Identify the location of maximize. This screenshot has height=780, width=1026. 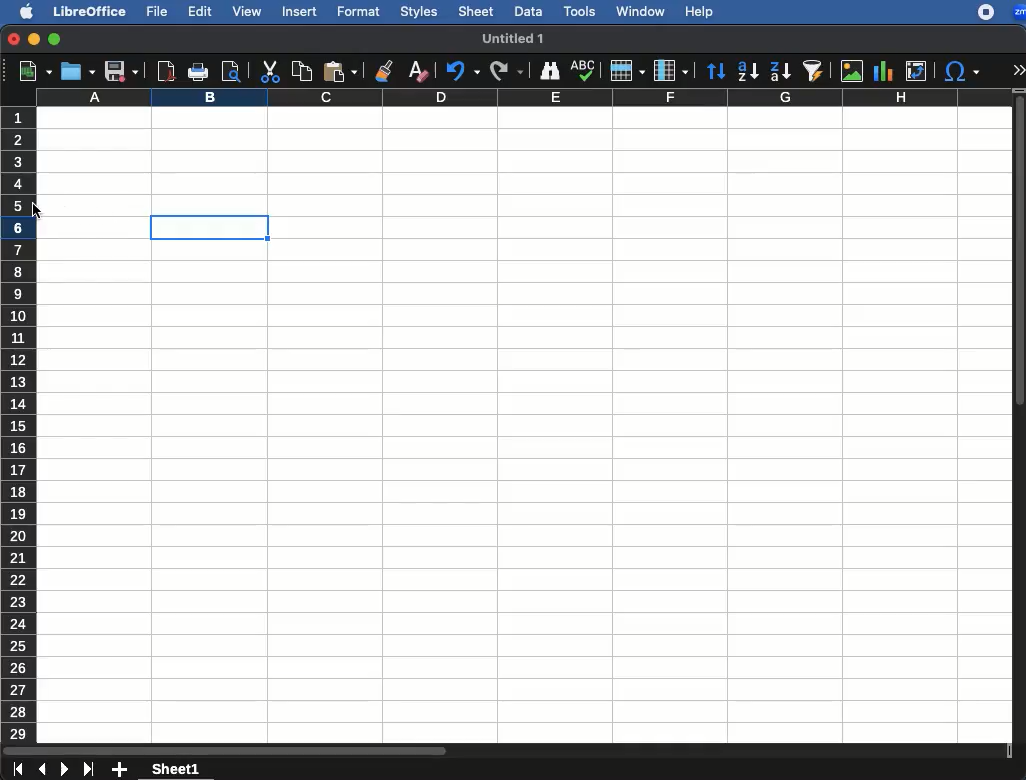
(54, 39).